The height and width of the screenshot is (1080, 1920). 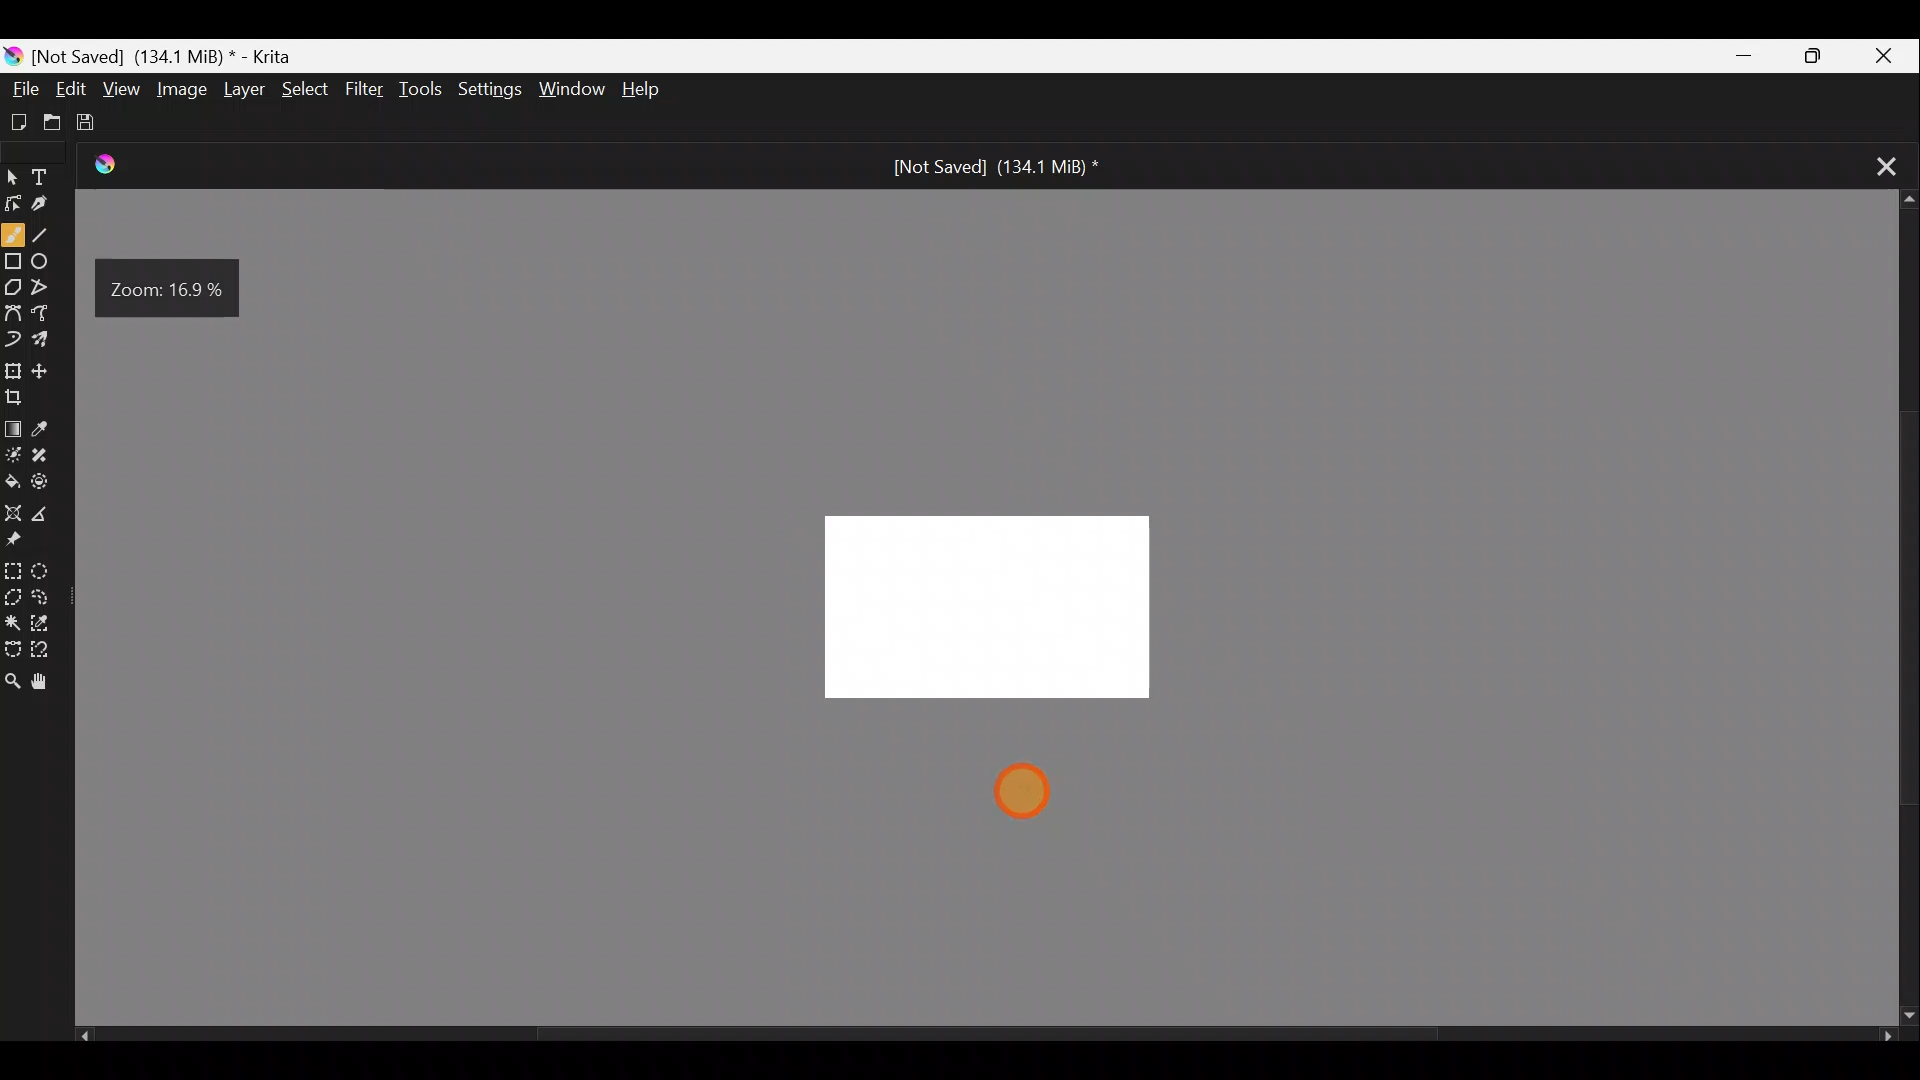 What do you see at coordinates (1900, 609) in the screenshot?
I see `Scroll bar` at bounding box center [1900, 609].